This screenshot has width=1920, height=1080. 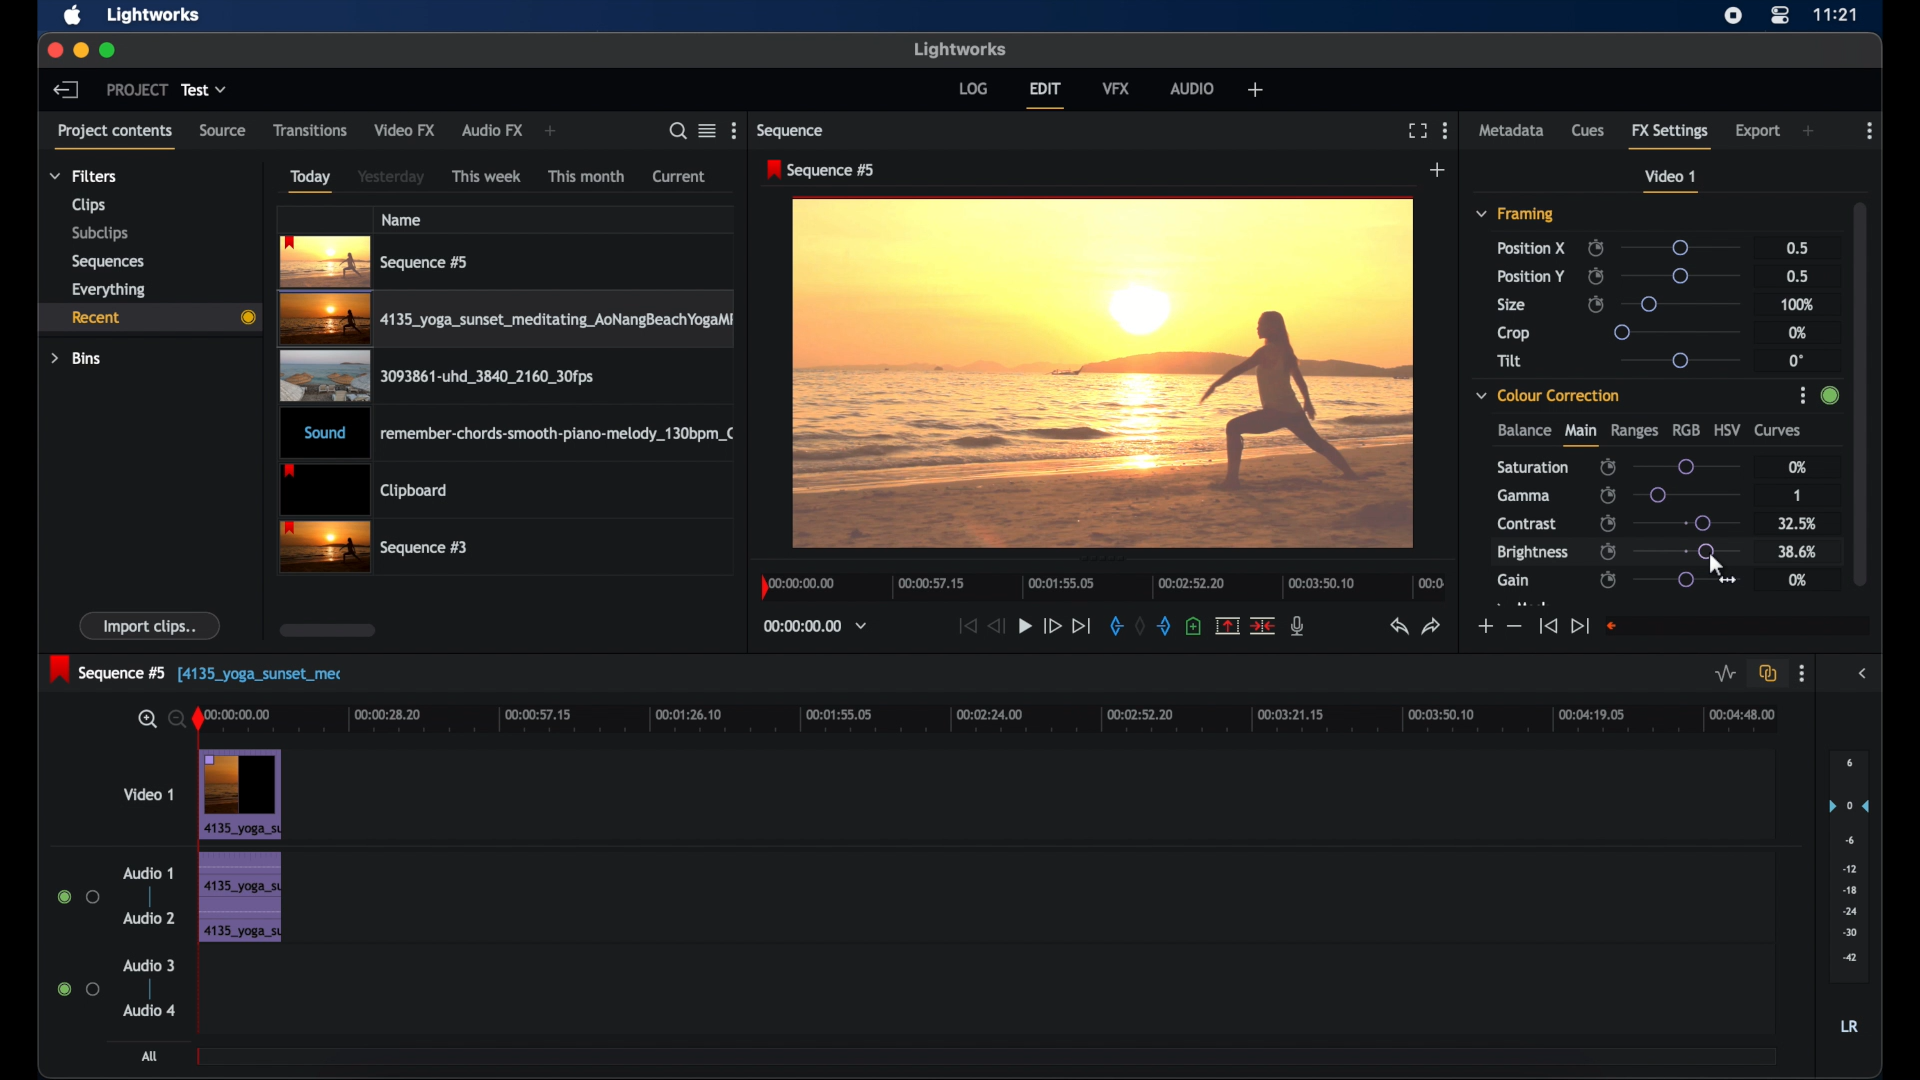 I want to click on scrollbar, so click(x=1863, y=391).